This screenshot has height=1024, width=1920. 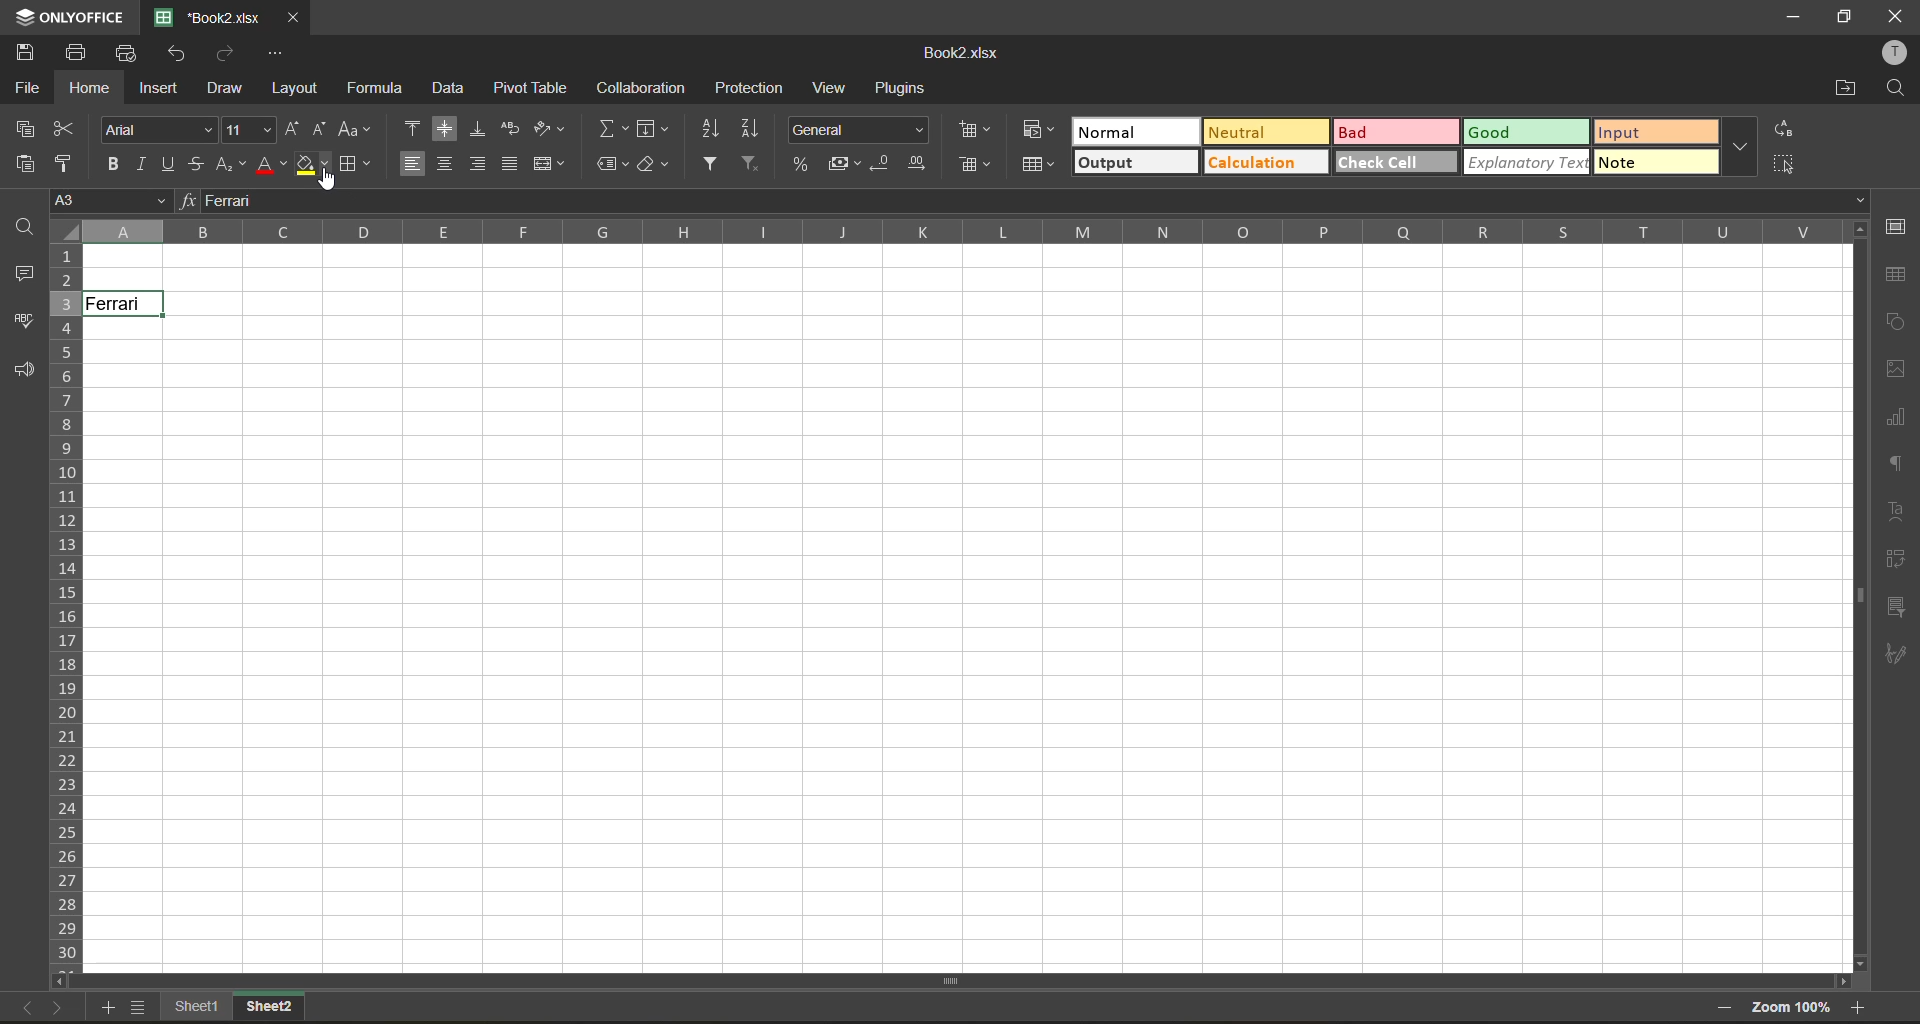 What do you see at coordinates (140, 1008) in the screenshot?
I see `sheet list` at bounding box center [140, 1008].